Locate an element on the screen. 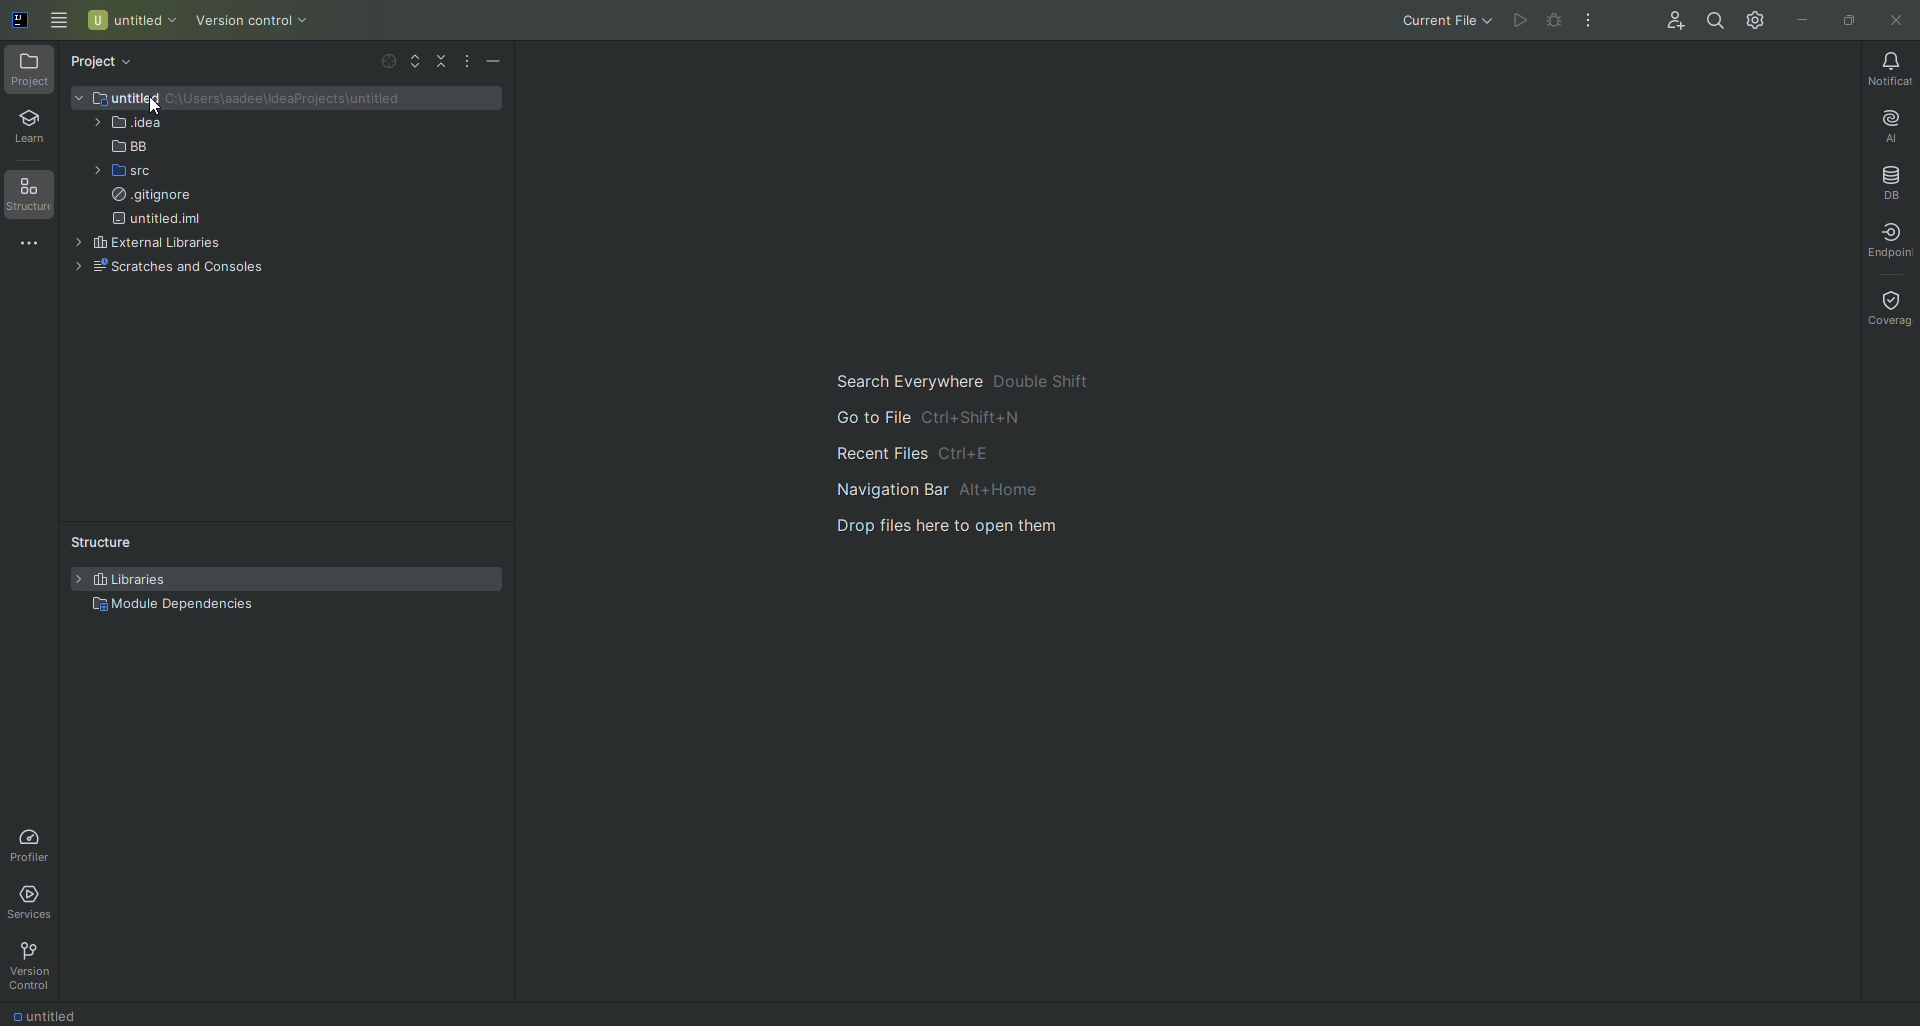 The height and width of the screenshot is (1026, 1920). Untitled is located at coordinates (132, 21).